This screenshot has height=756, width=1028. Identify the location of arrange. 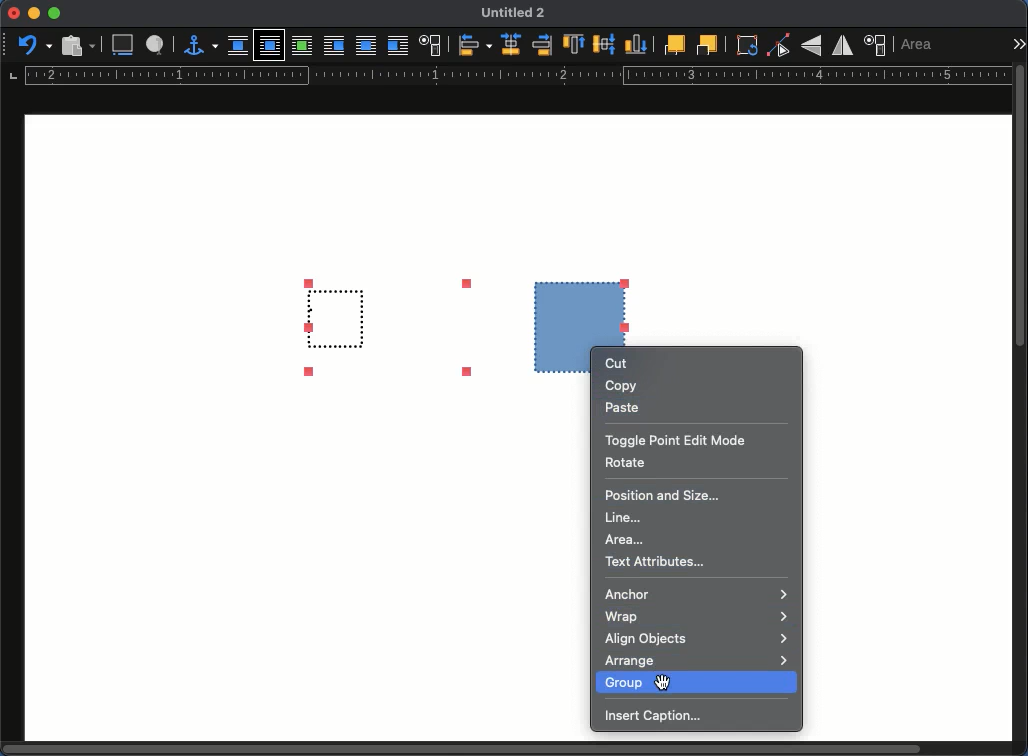
(696, 662).